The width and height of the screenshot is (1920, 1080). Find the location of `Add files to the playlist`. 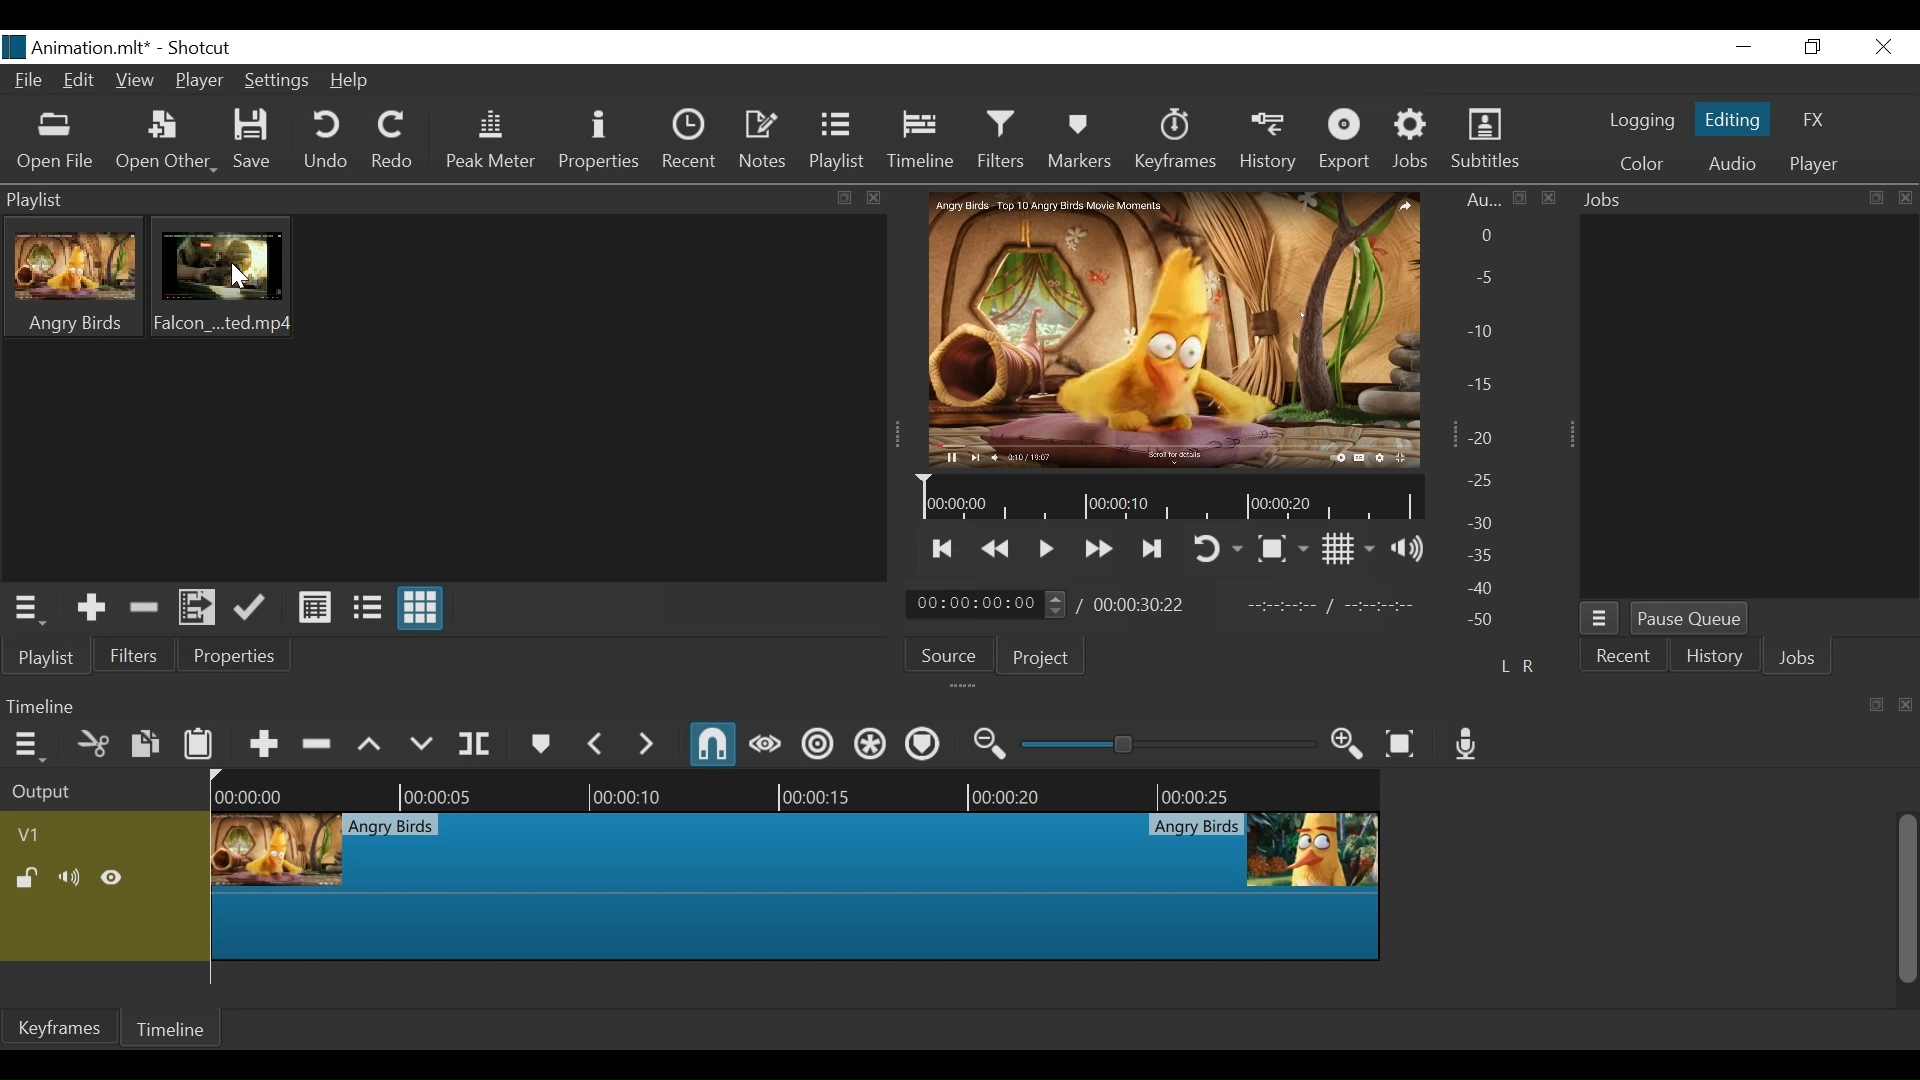

Add files to the playlist is located at coordinates (197, 607).